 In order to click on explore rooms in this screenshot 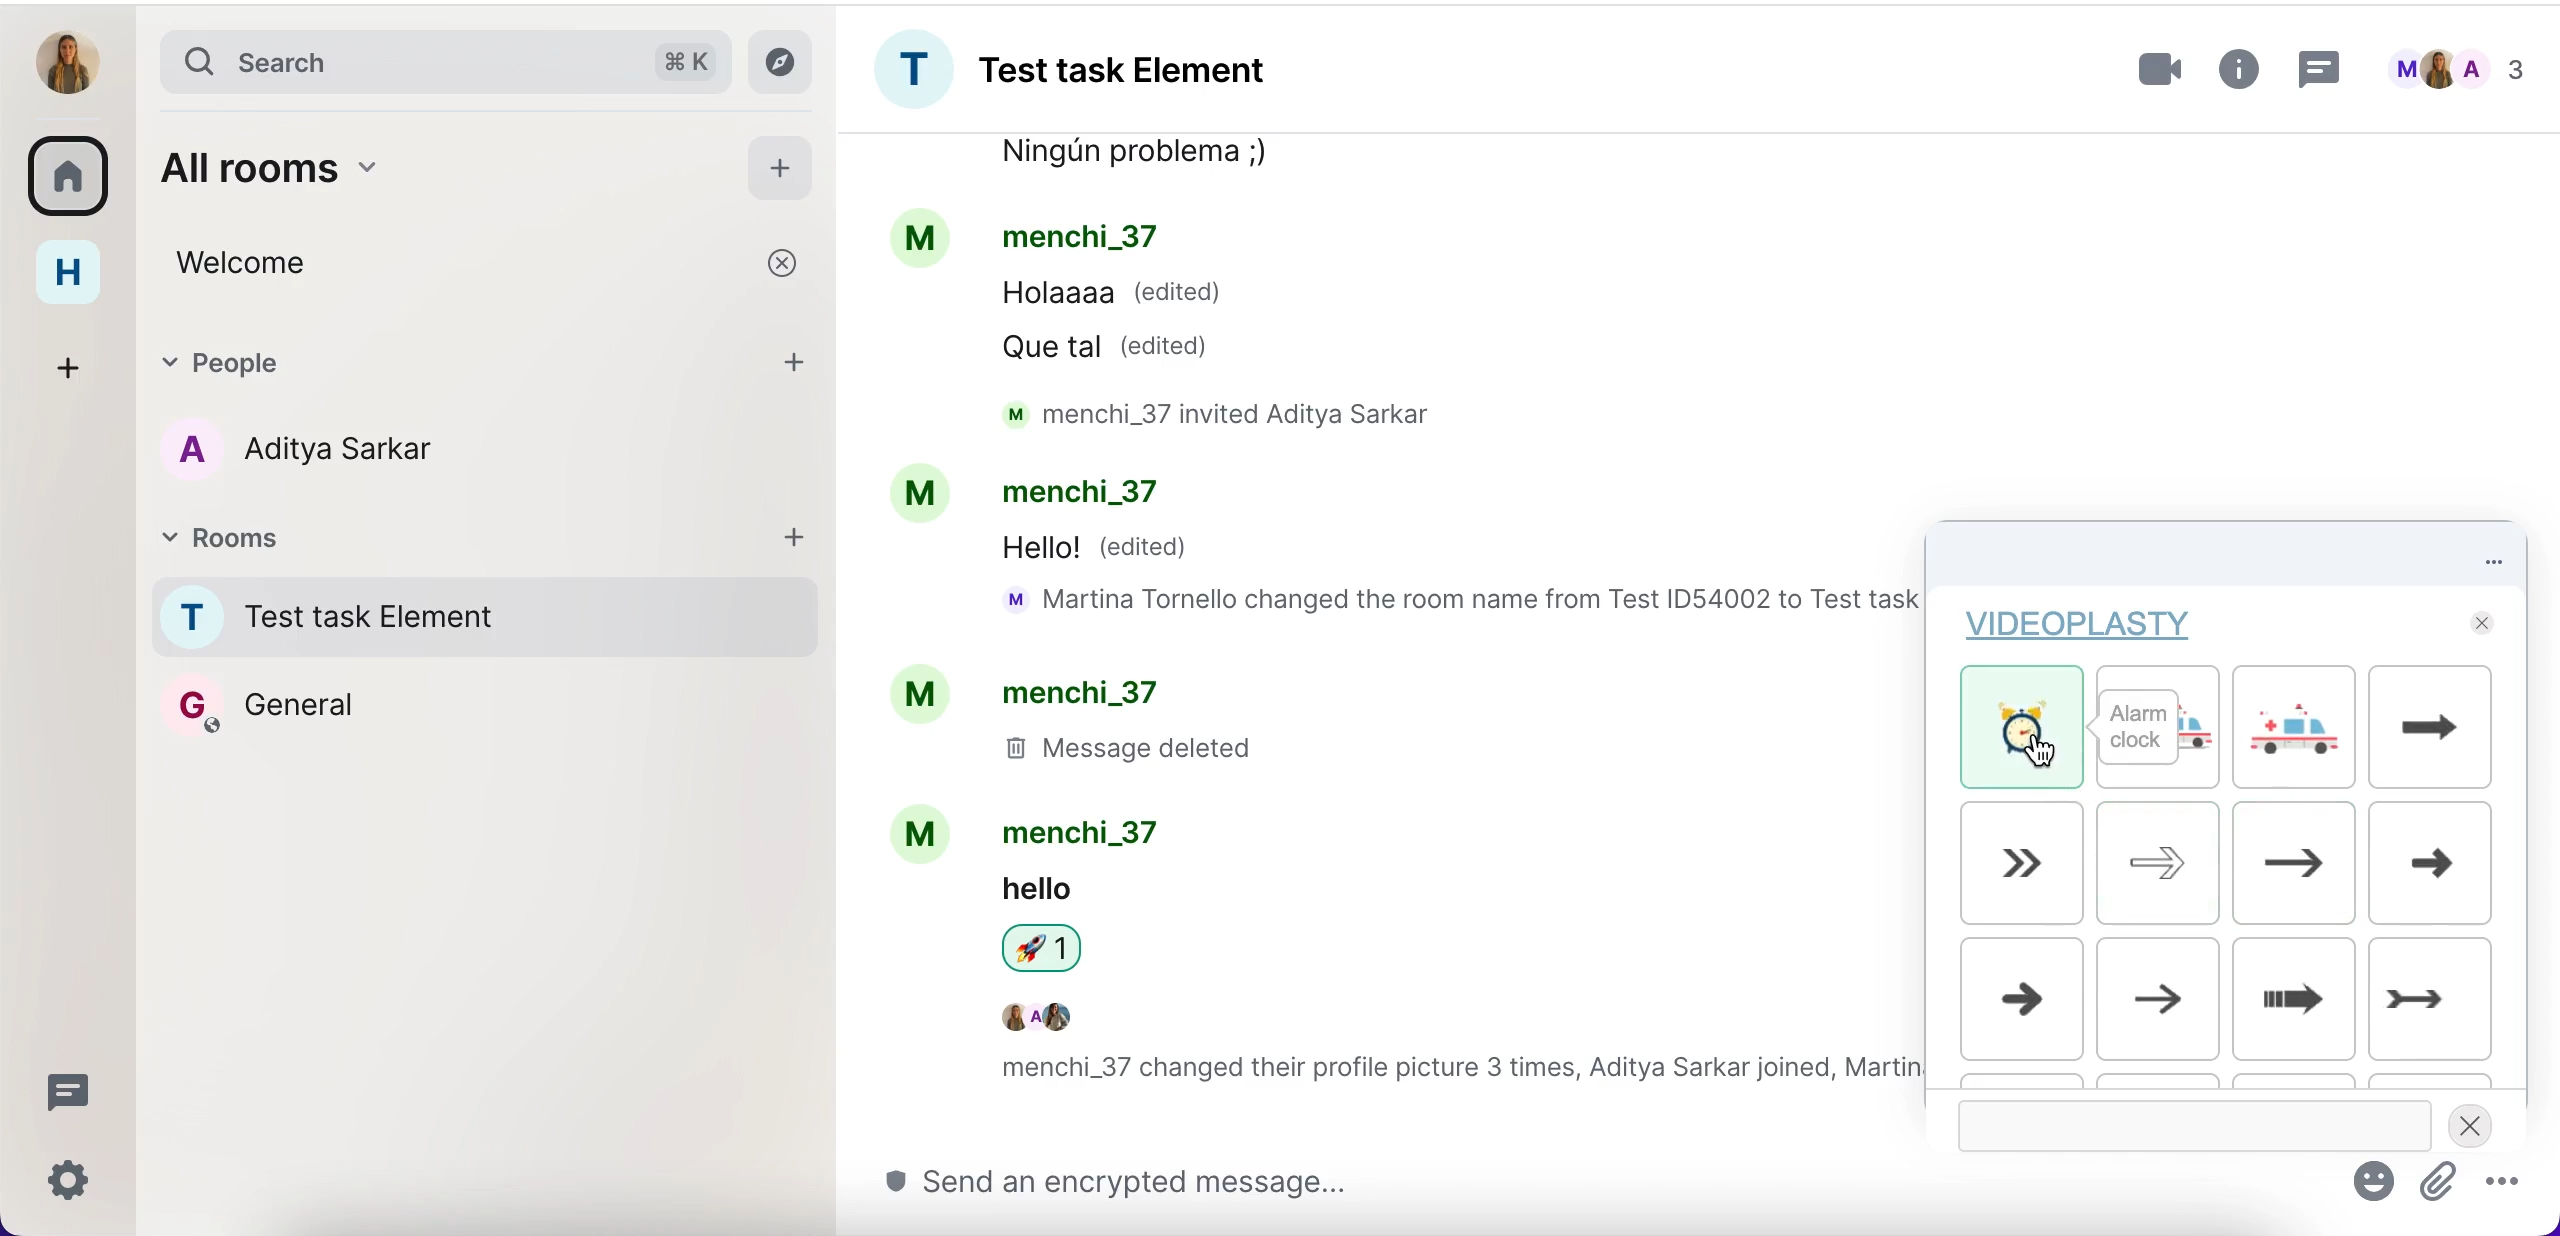, I will do `click(787, 58)`.